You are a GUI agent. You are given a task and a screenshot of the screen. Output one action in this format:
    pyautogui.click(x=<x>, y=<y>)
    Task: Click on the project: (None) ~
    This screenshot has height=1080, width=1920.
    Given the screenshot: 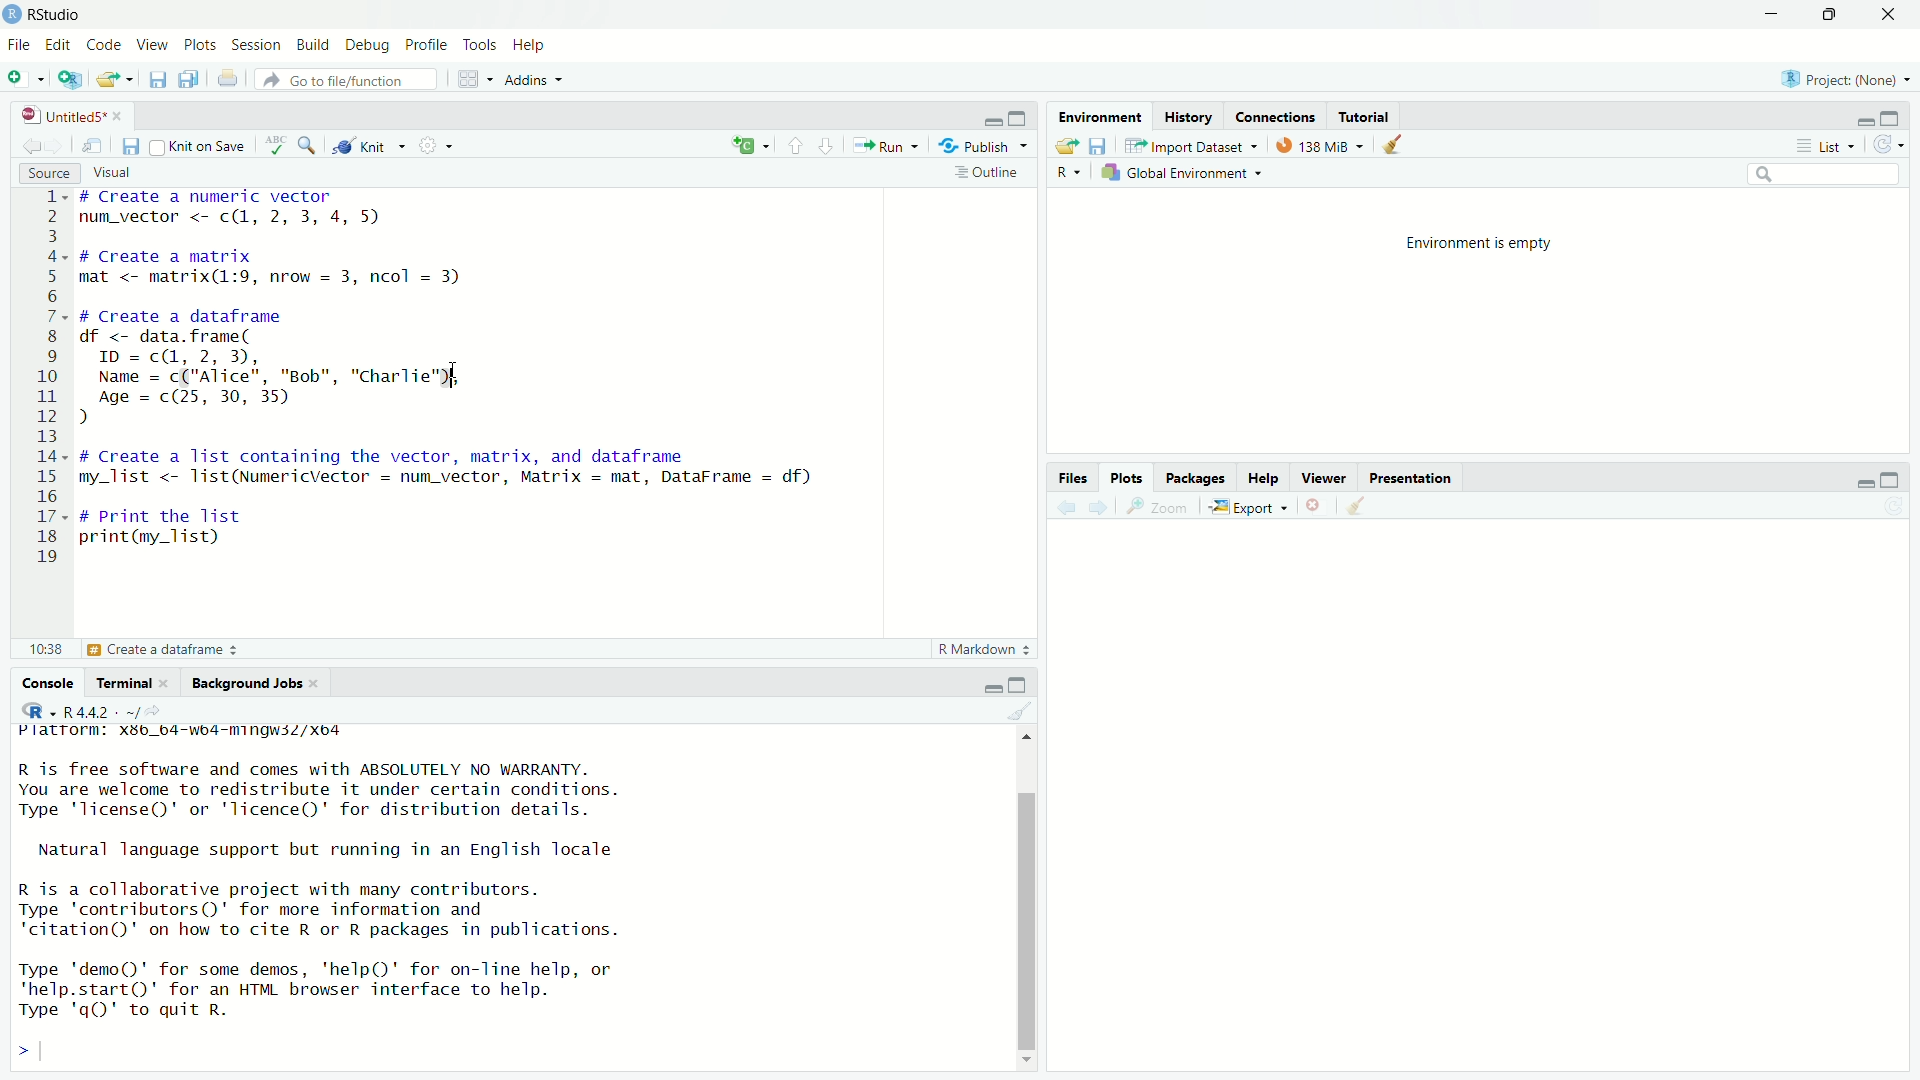 What is the action you would take?
    pyautogui.click(x=1844, y=79)
    